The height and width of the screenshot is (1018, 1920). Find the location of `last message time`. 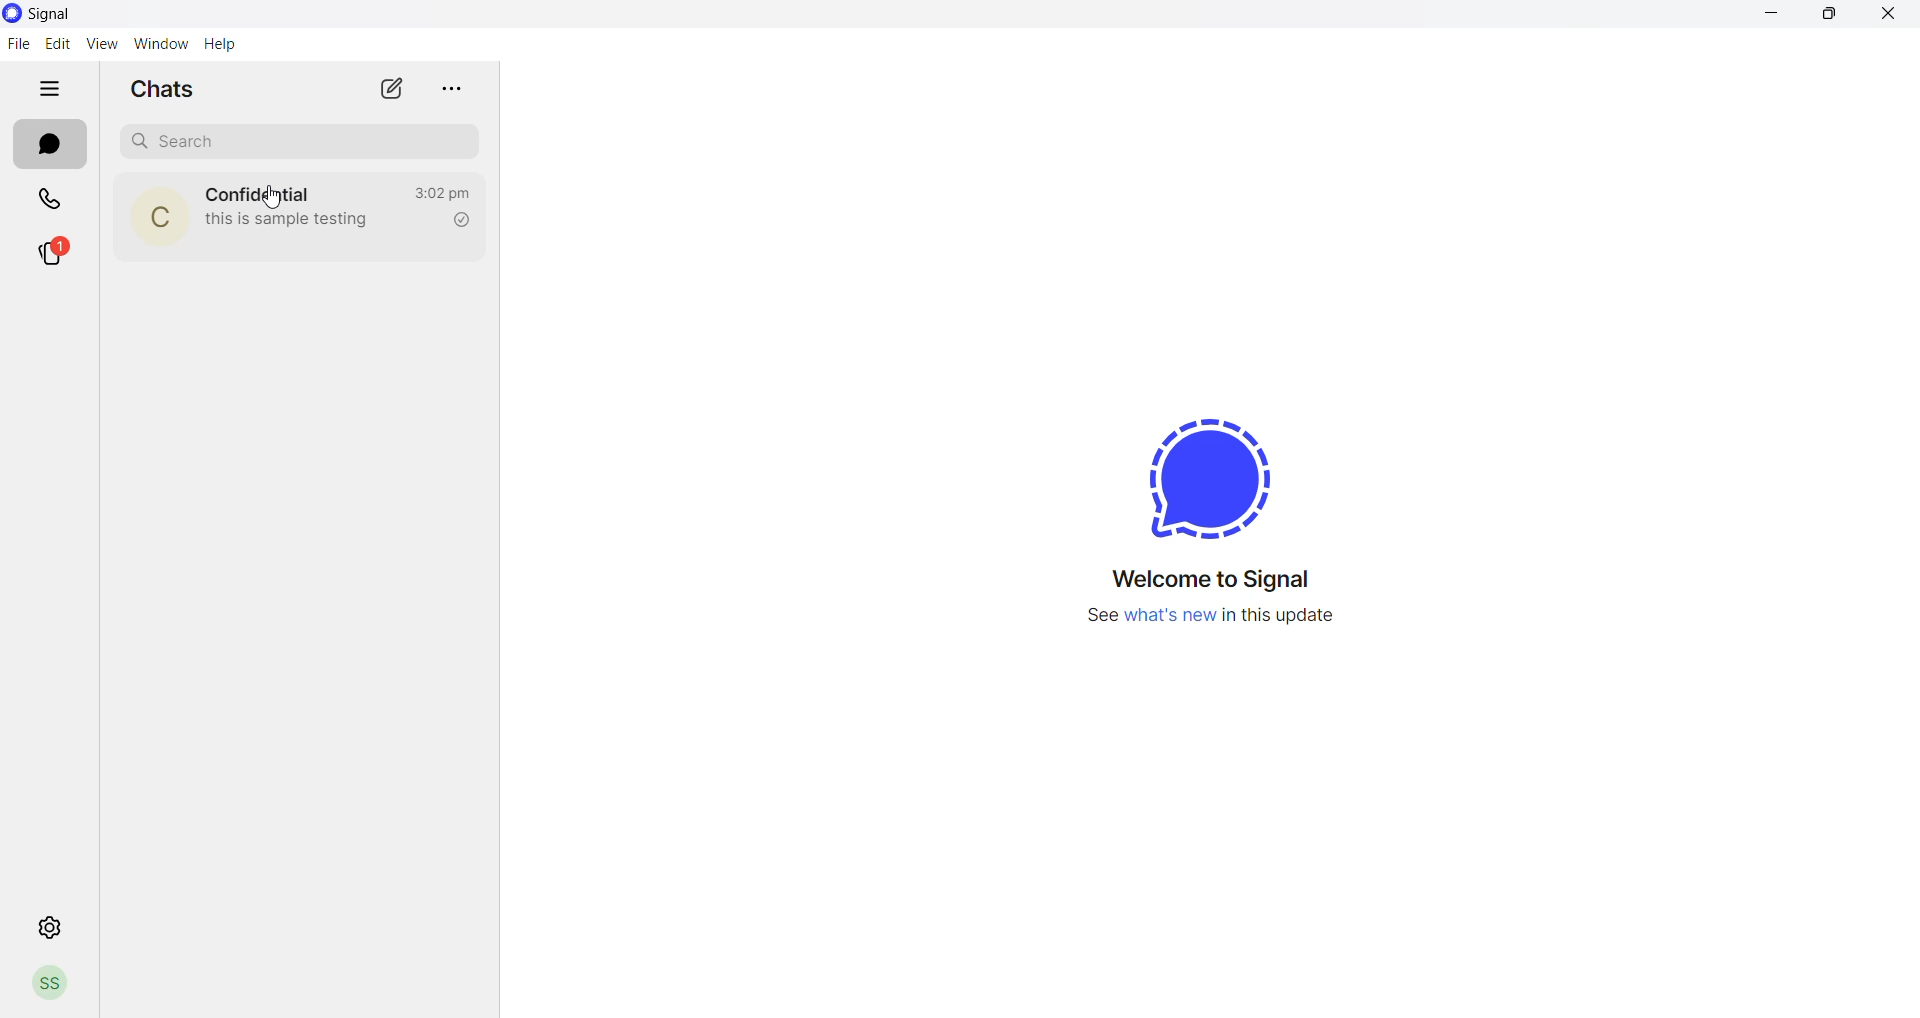

last message time is located at coordinates (445, 191).